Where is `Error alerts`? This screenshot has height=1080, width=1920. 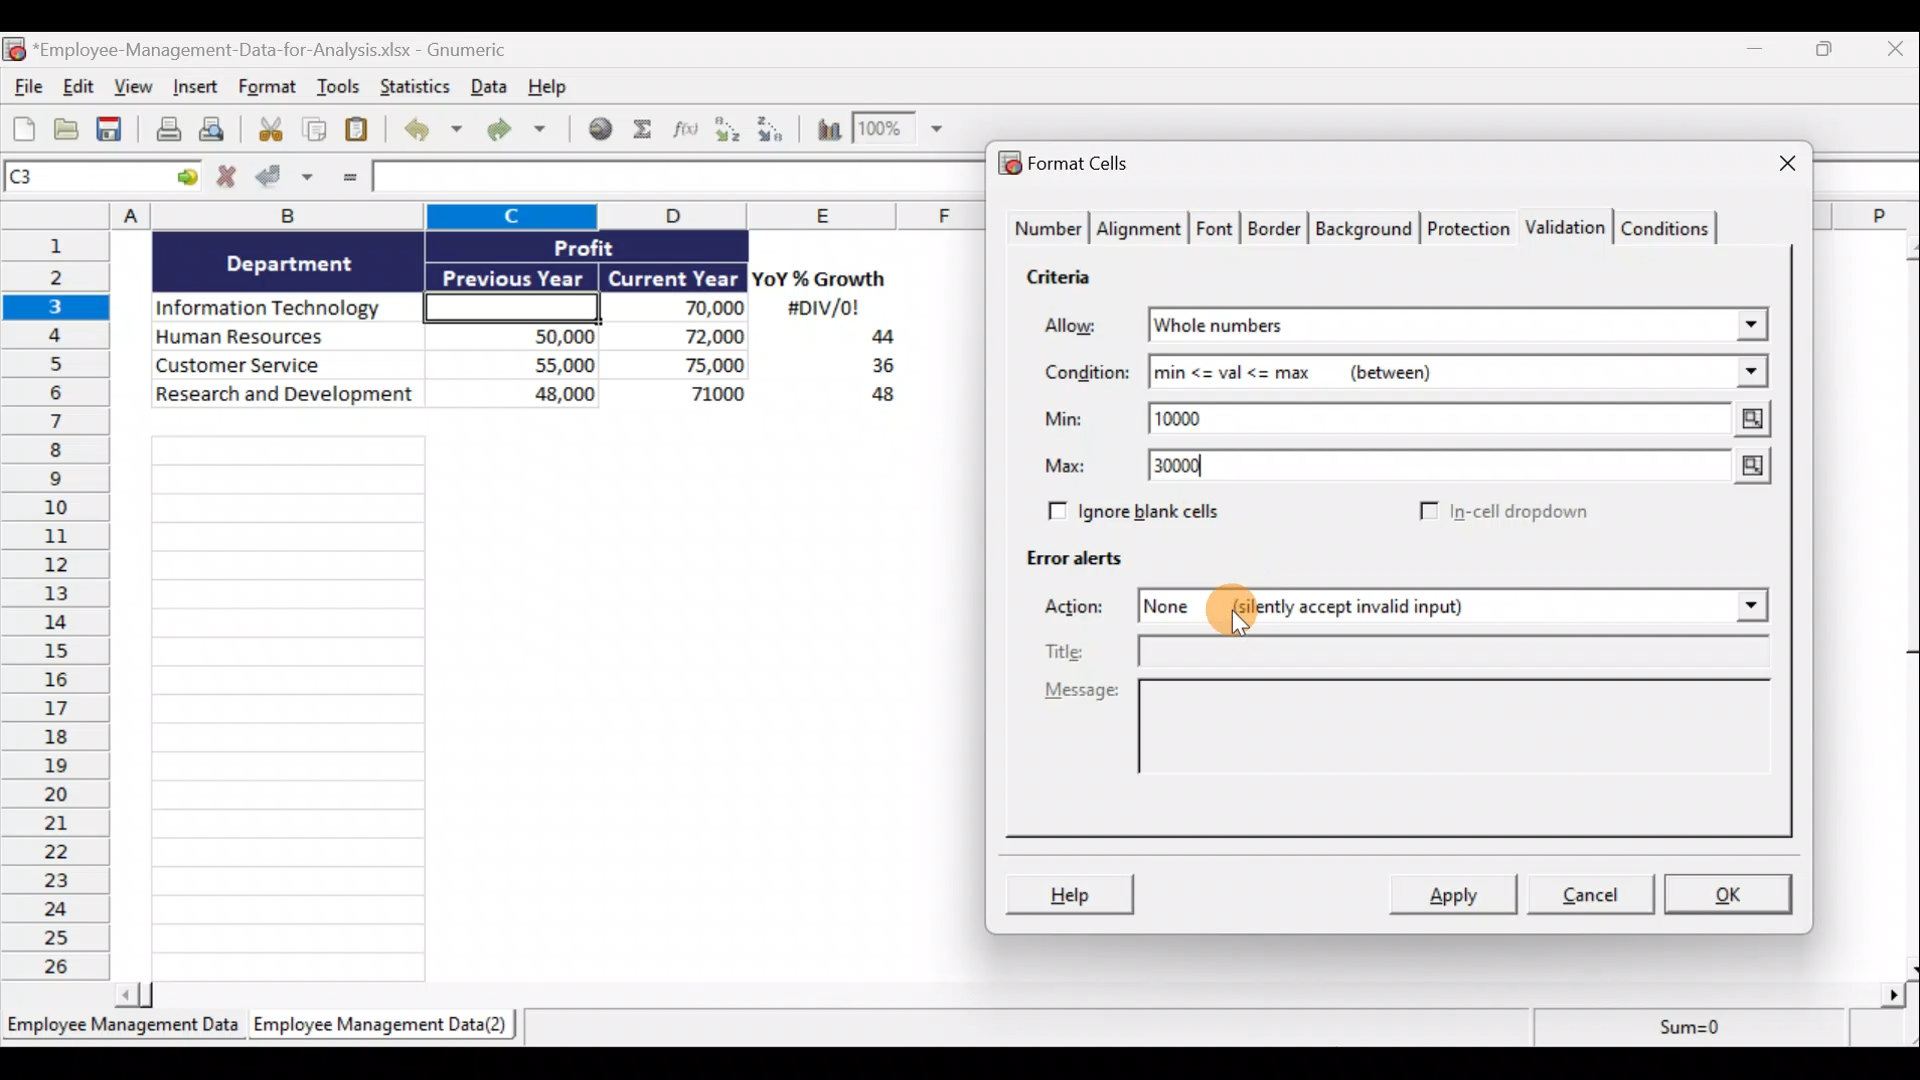
Error alerts is located at coordinates (1082, 567).